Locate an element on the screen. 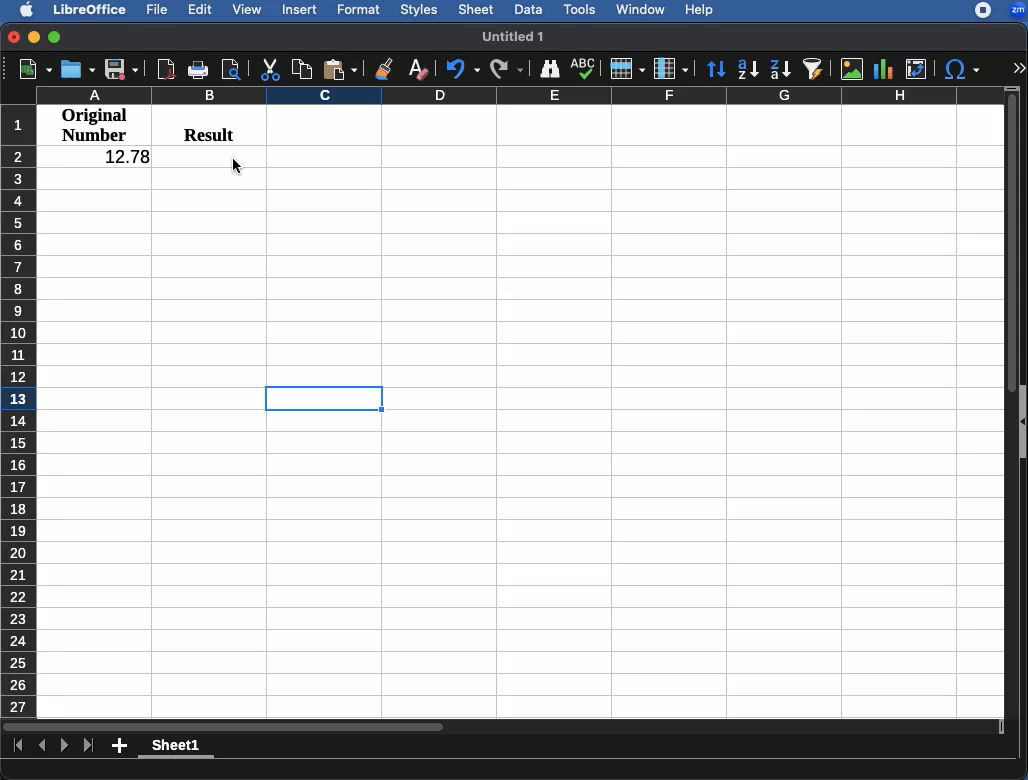 The image size is (1028, 780). cursor is located at coordinates (237, 166).